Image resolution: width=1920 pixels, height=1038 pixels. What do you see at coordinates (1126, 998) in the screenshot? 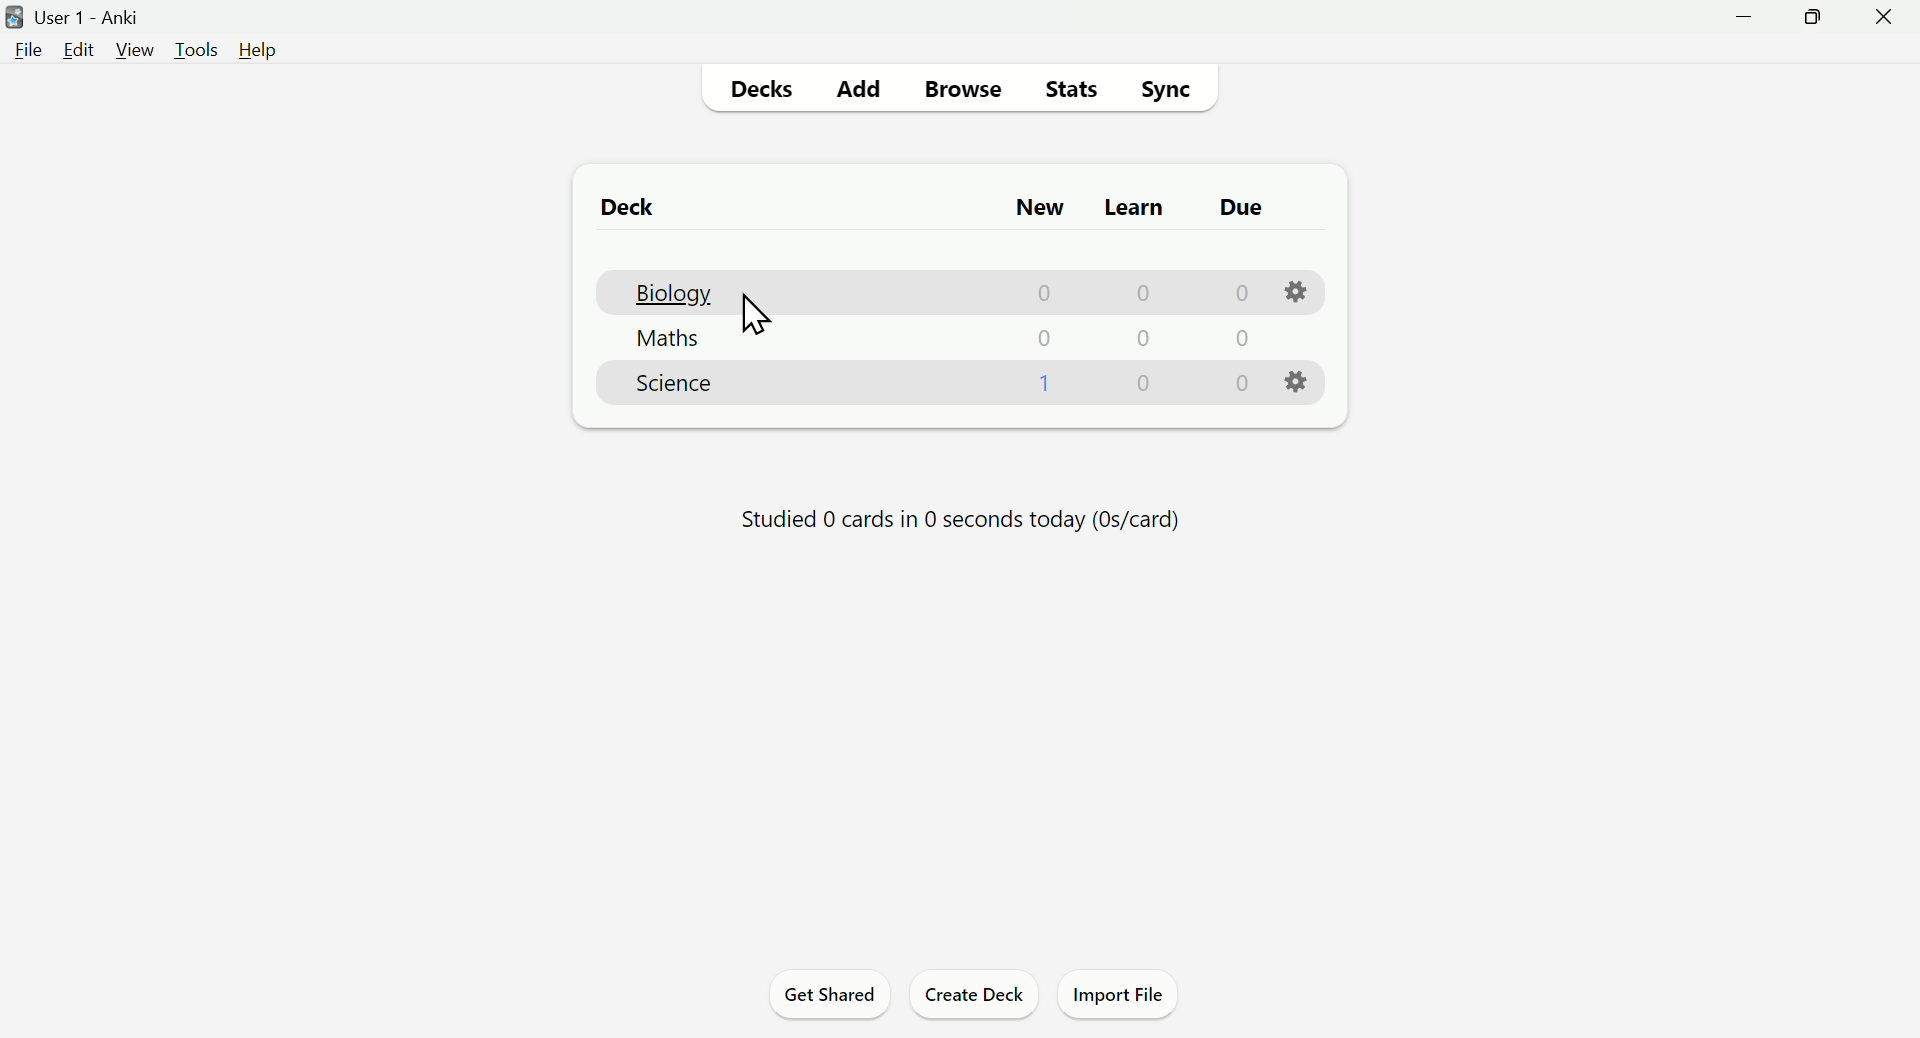
I see `Import File` at bounding box center [1126, 998].